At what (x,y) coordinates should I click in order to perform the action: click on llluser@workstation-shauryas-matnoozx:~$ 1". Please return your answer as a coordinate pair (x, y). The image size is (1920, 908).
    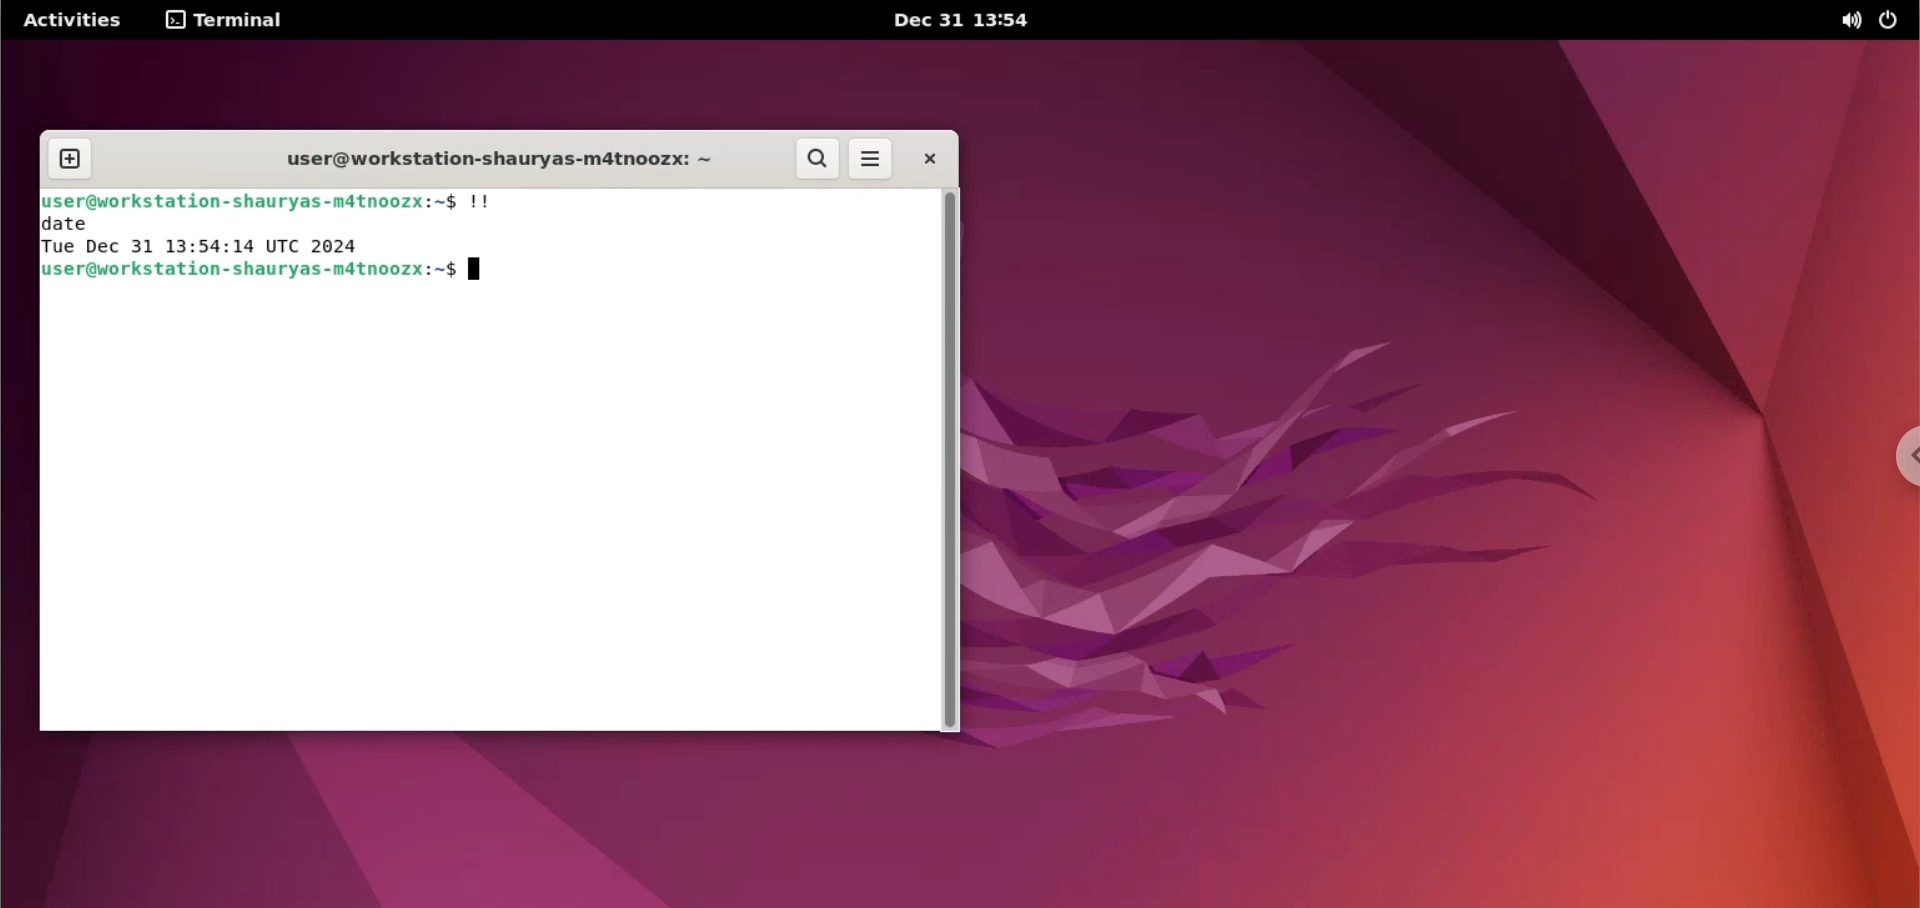
    Looking at the image, I should click on (280, 201).